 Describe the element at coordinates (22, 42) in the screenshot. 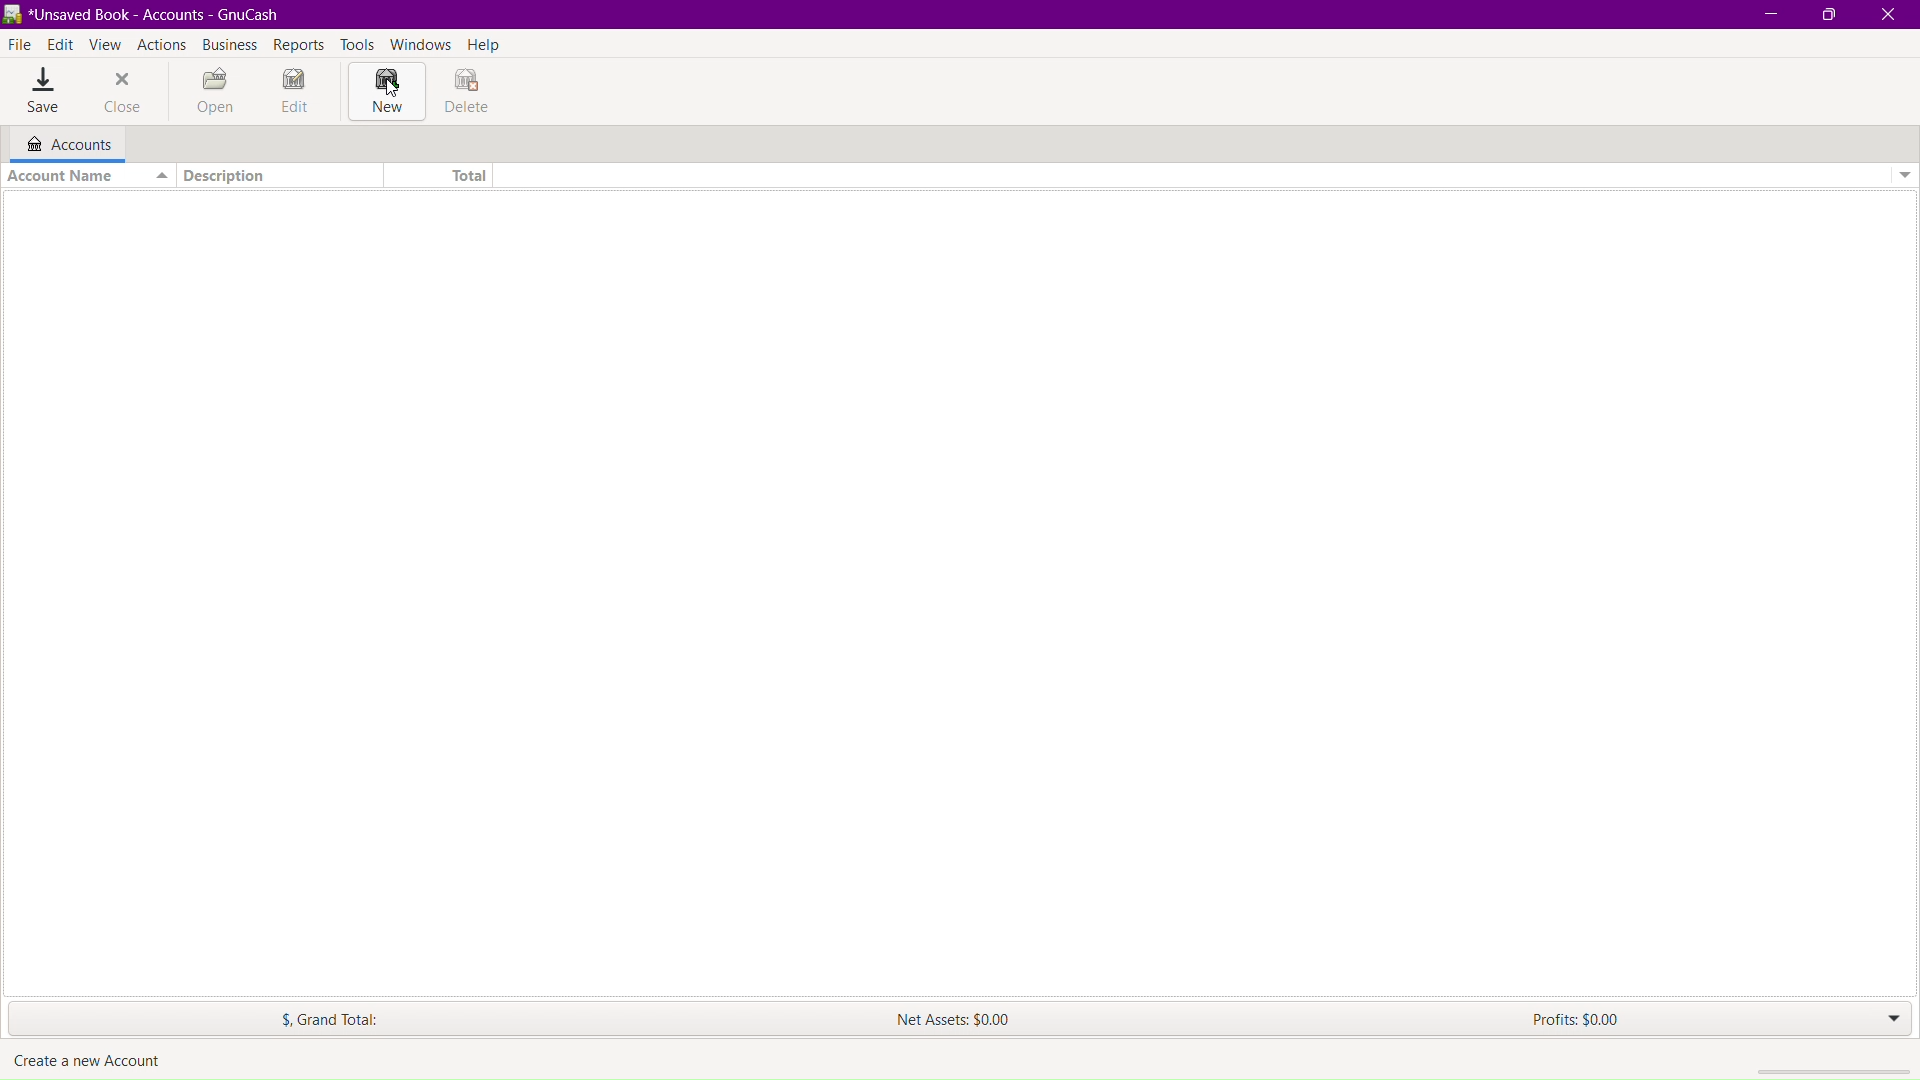

I see `File` at that location.